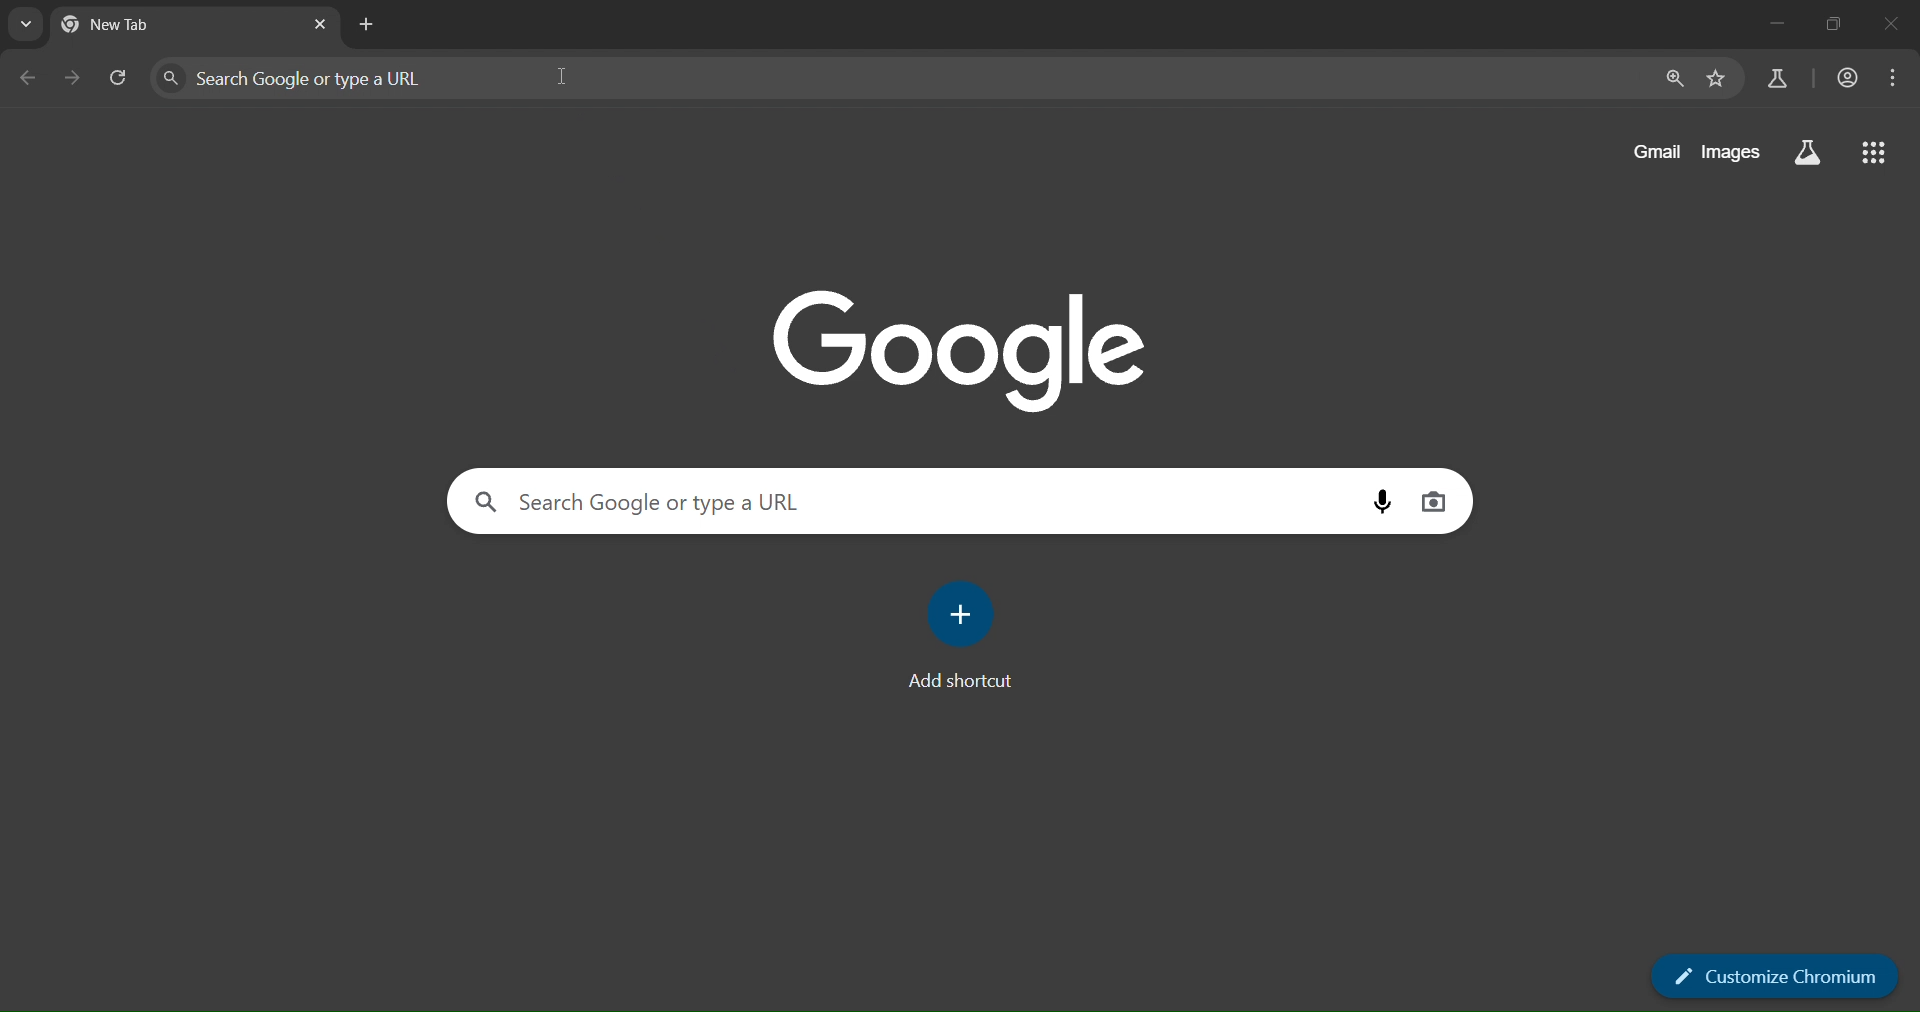  I want to click on restore down, so click(1831, 23).